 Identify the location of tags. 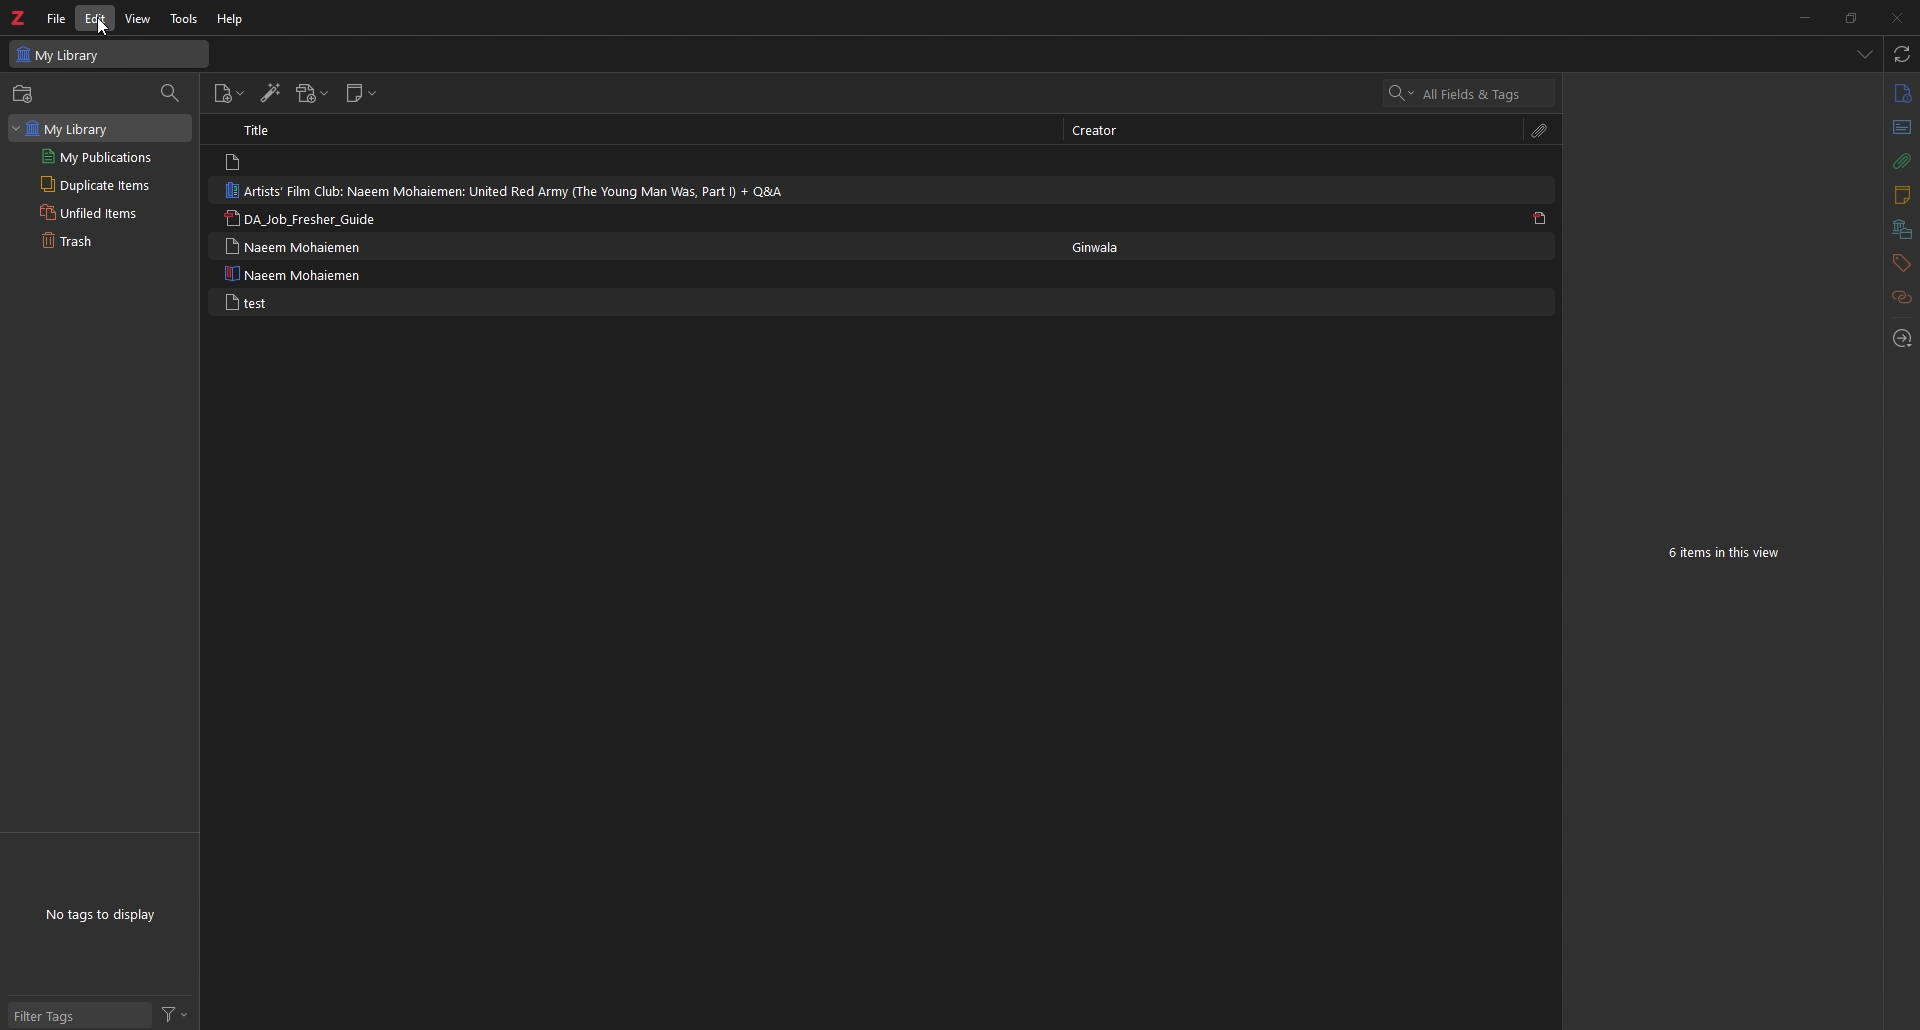
(1900, 263).